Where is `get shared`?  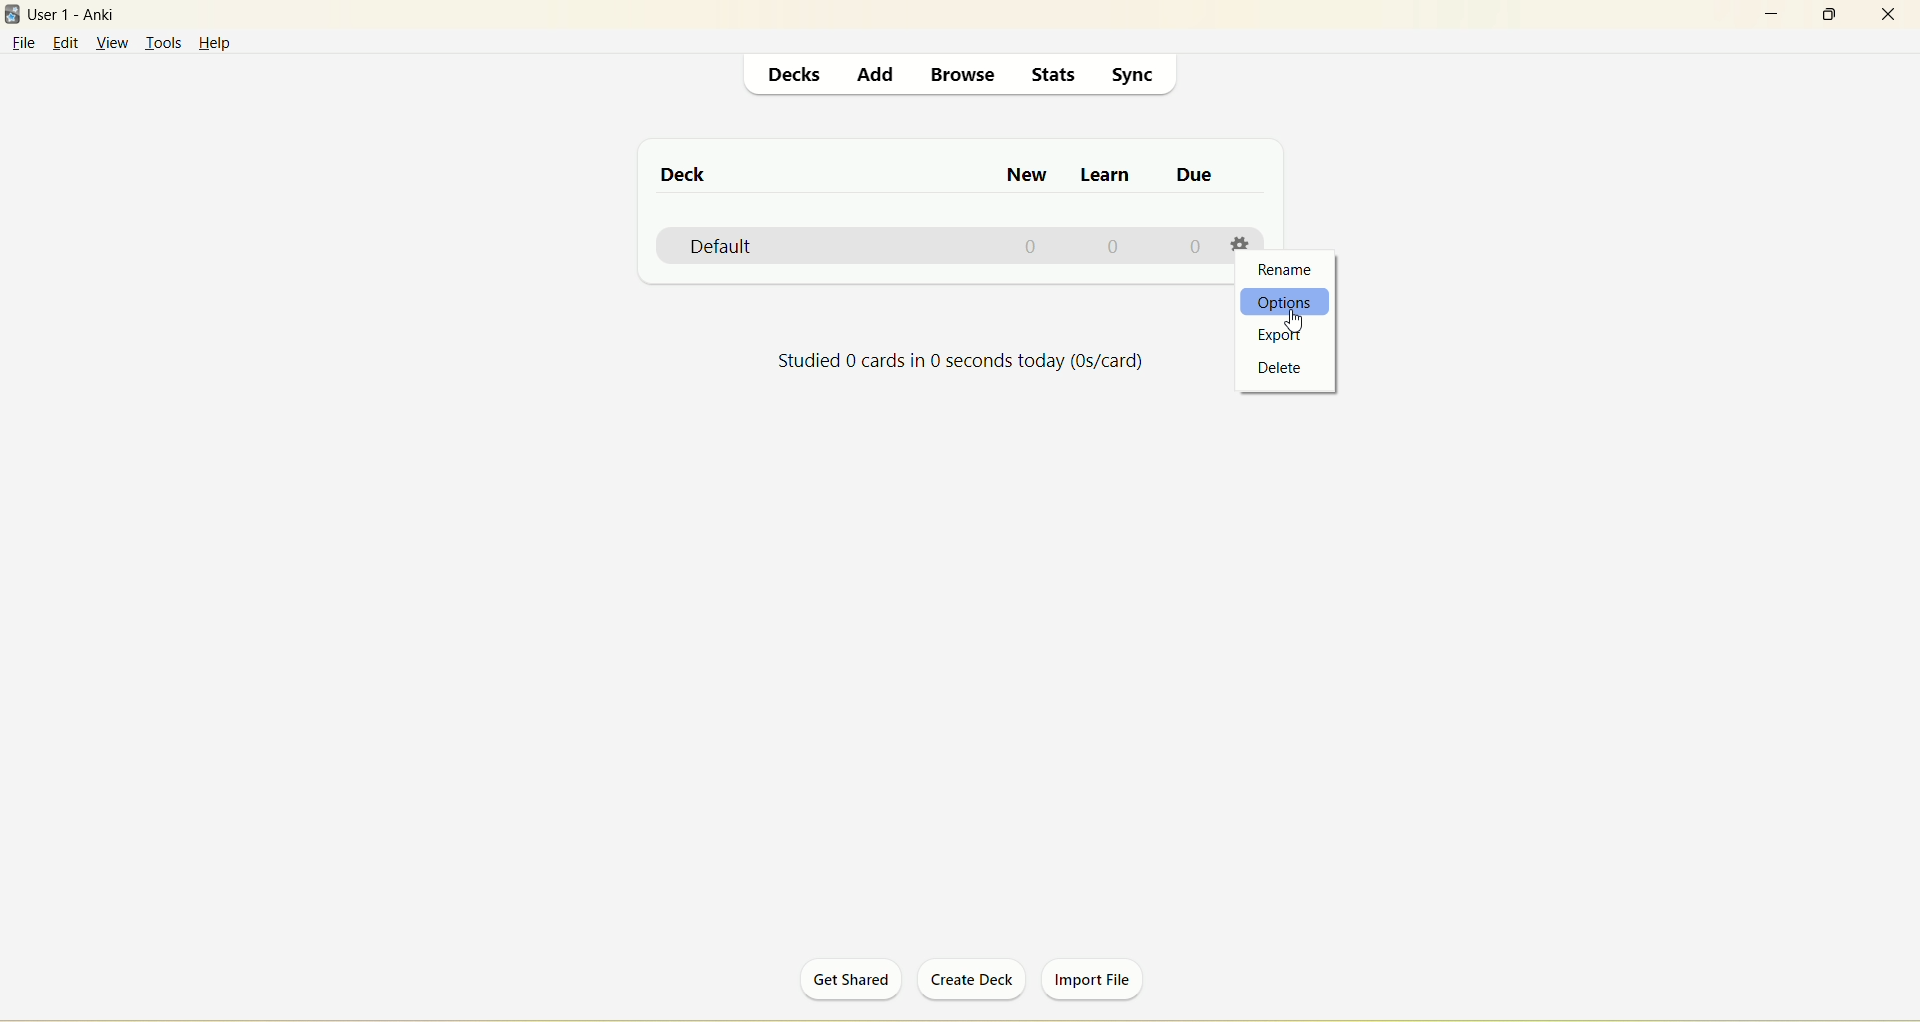
get shared is located at coordinates (845, 983).